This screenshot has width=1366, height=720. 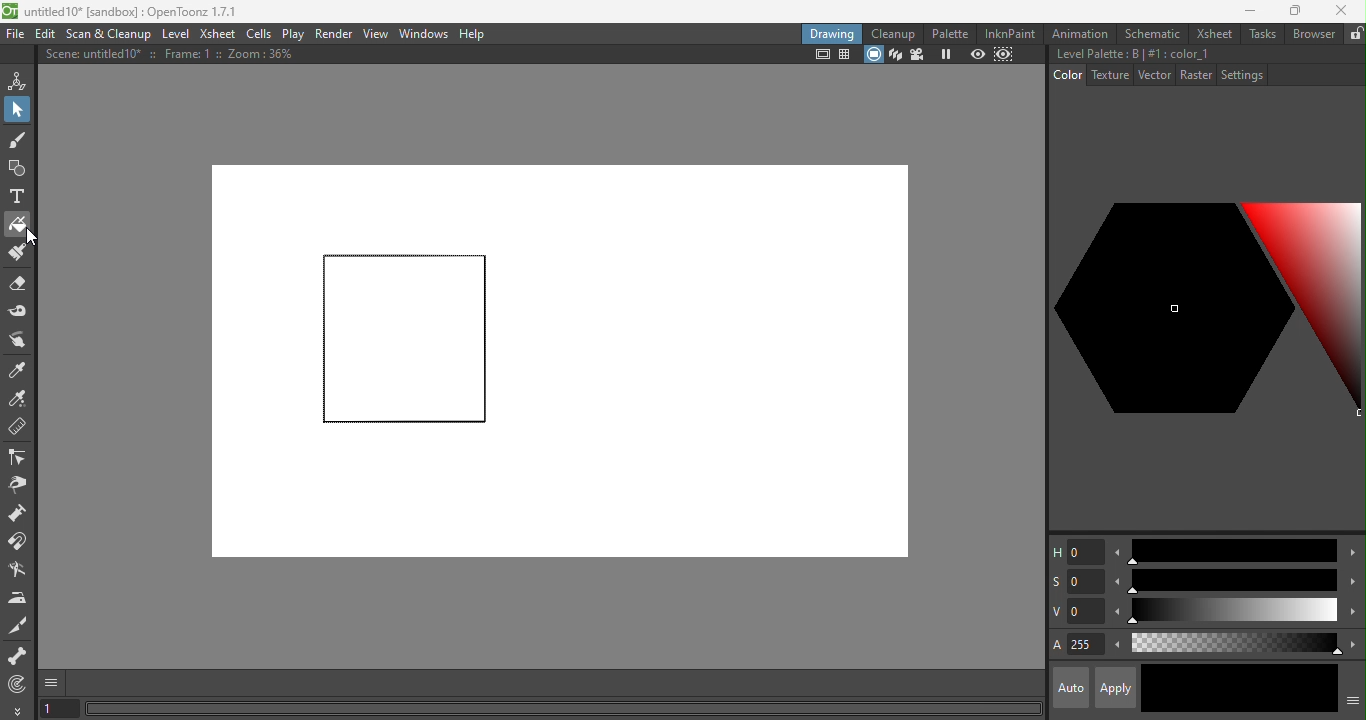 I want to click on Decrease, so click(x=1117, y=552).